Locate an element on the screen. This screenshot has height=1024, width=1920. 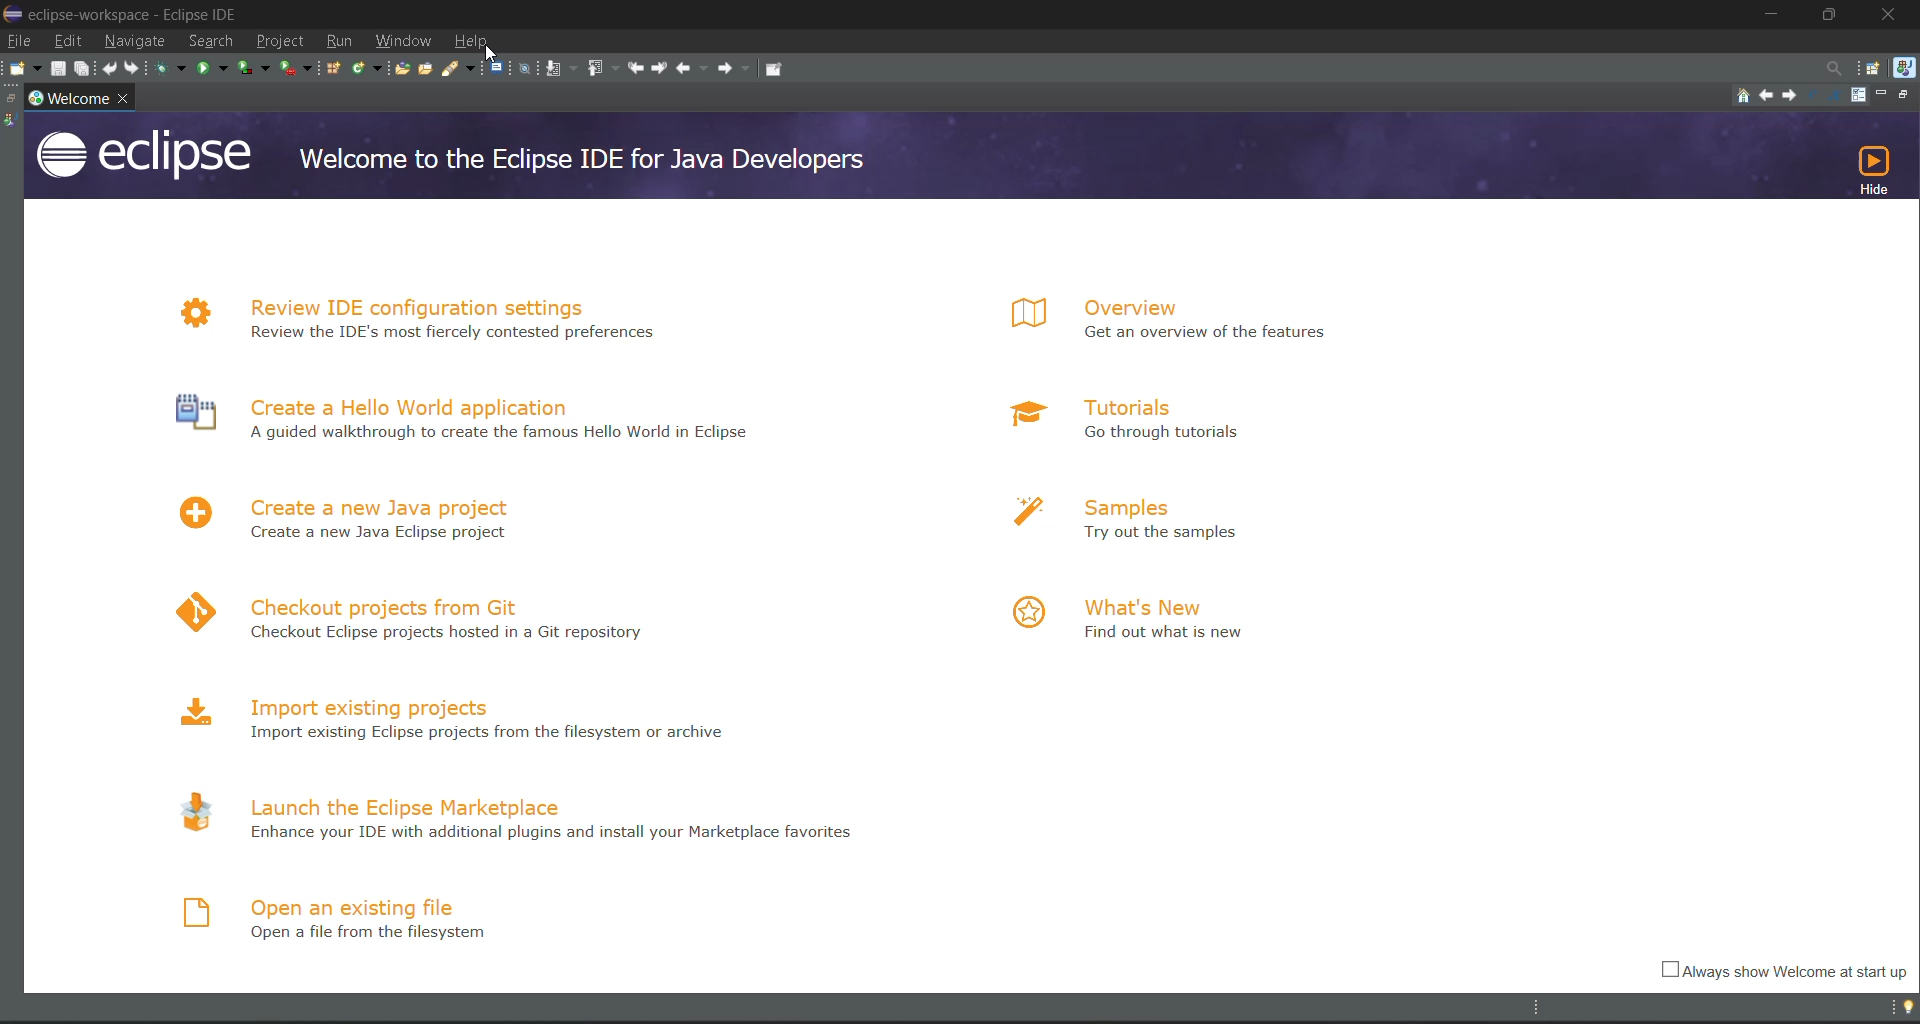
back is located at coordinates (689, 70).